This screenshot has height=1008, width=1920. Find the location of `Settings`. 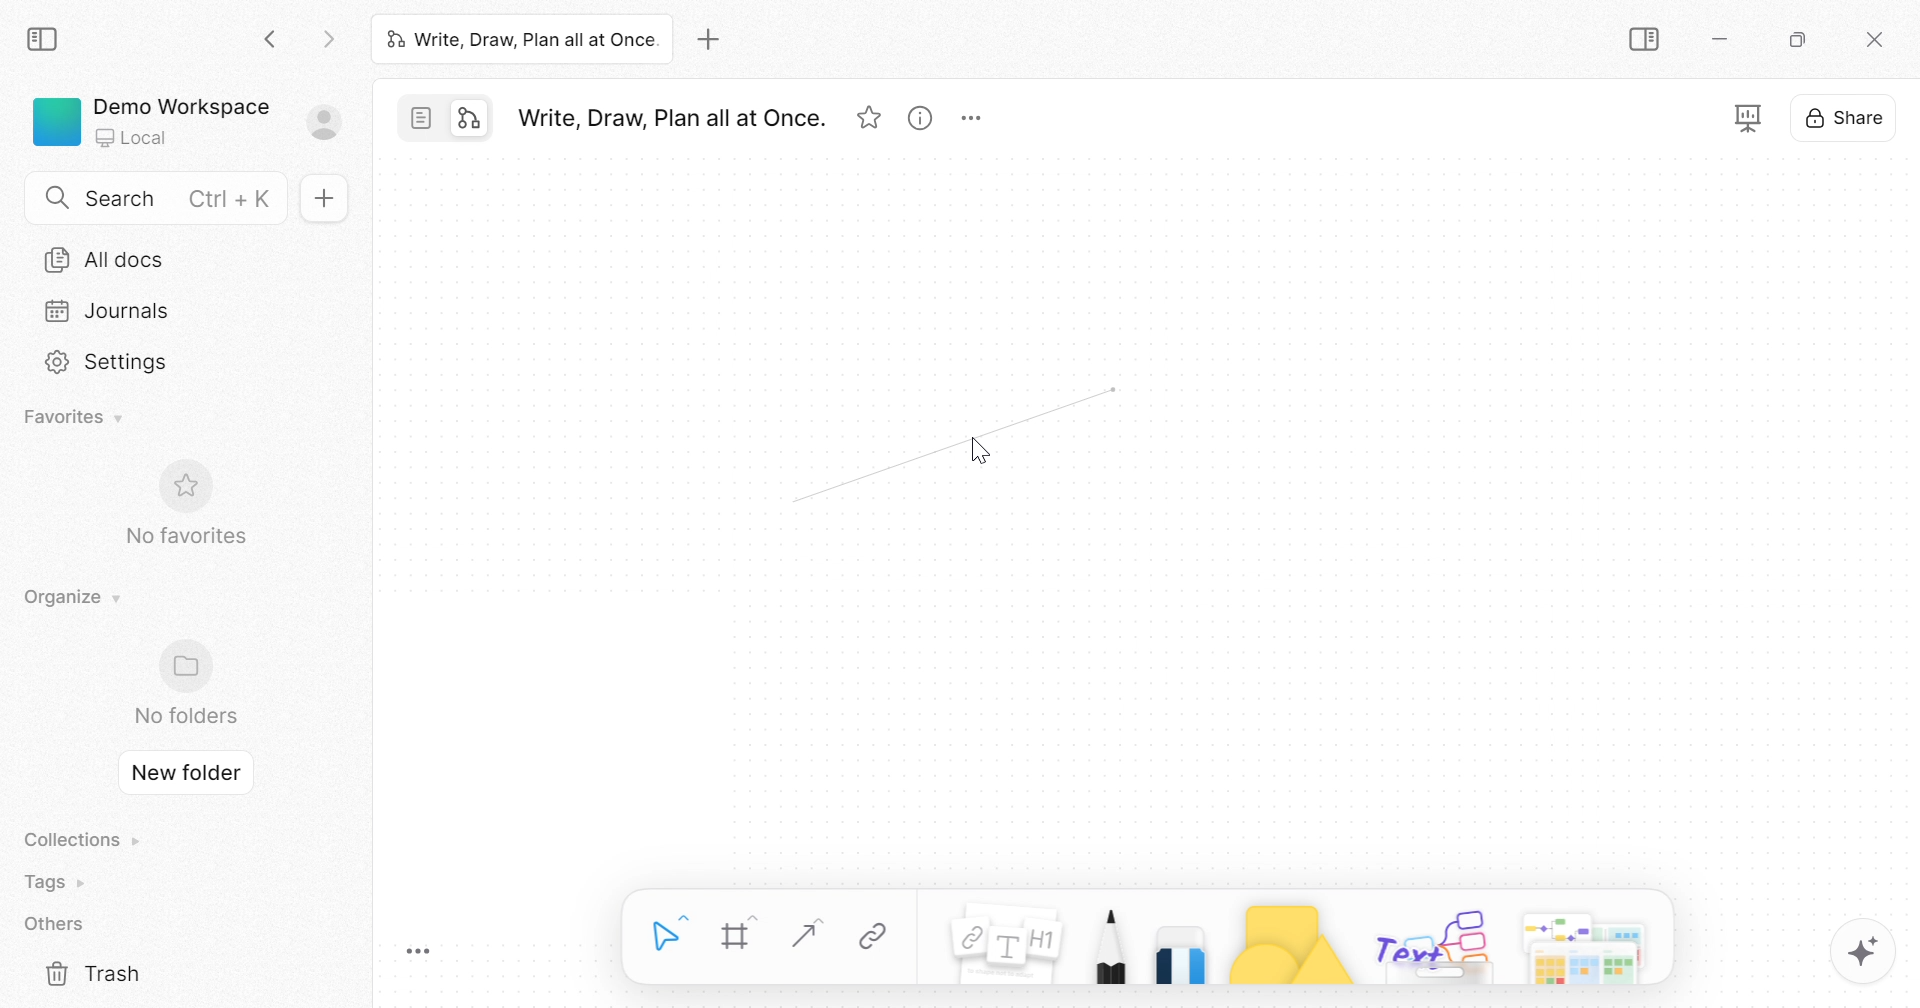

Settings is located at coordinates (108, 362).